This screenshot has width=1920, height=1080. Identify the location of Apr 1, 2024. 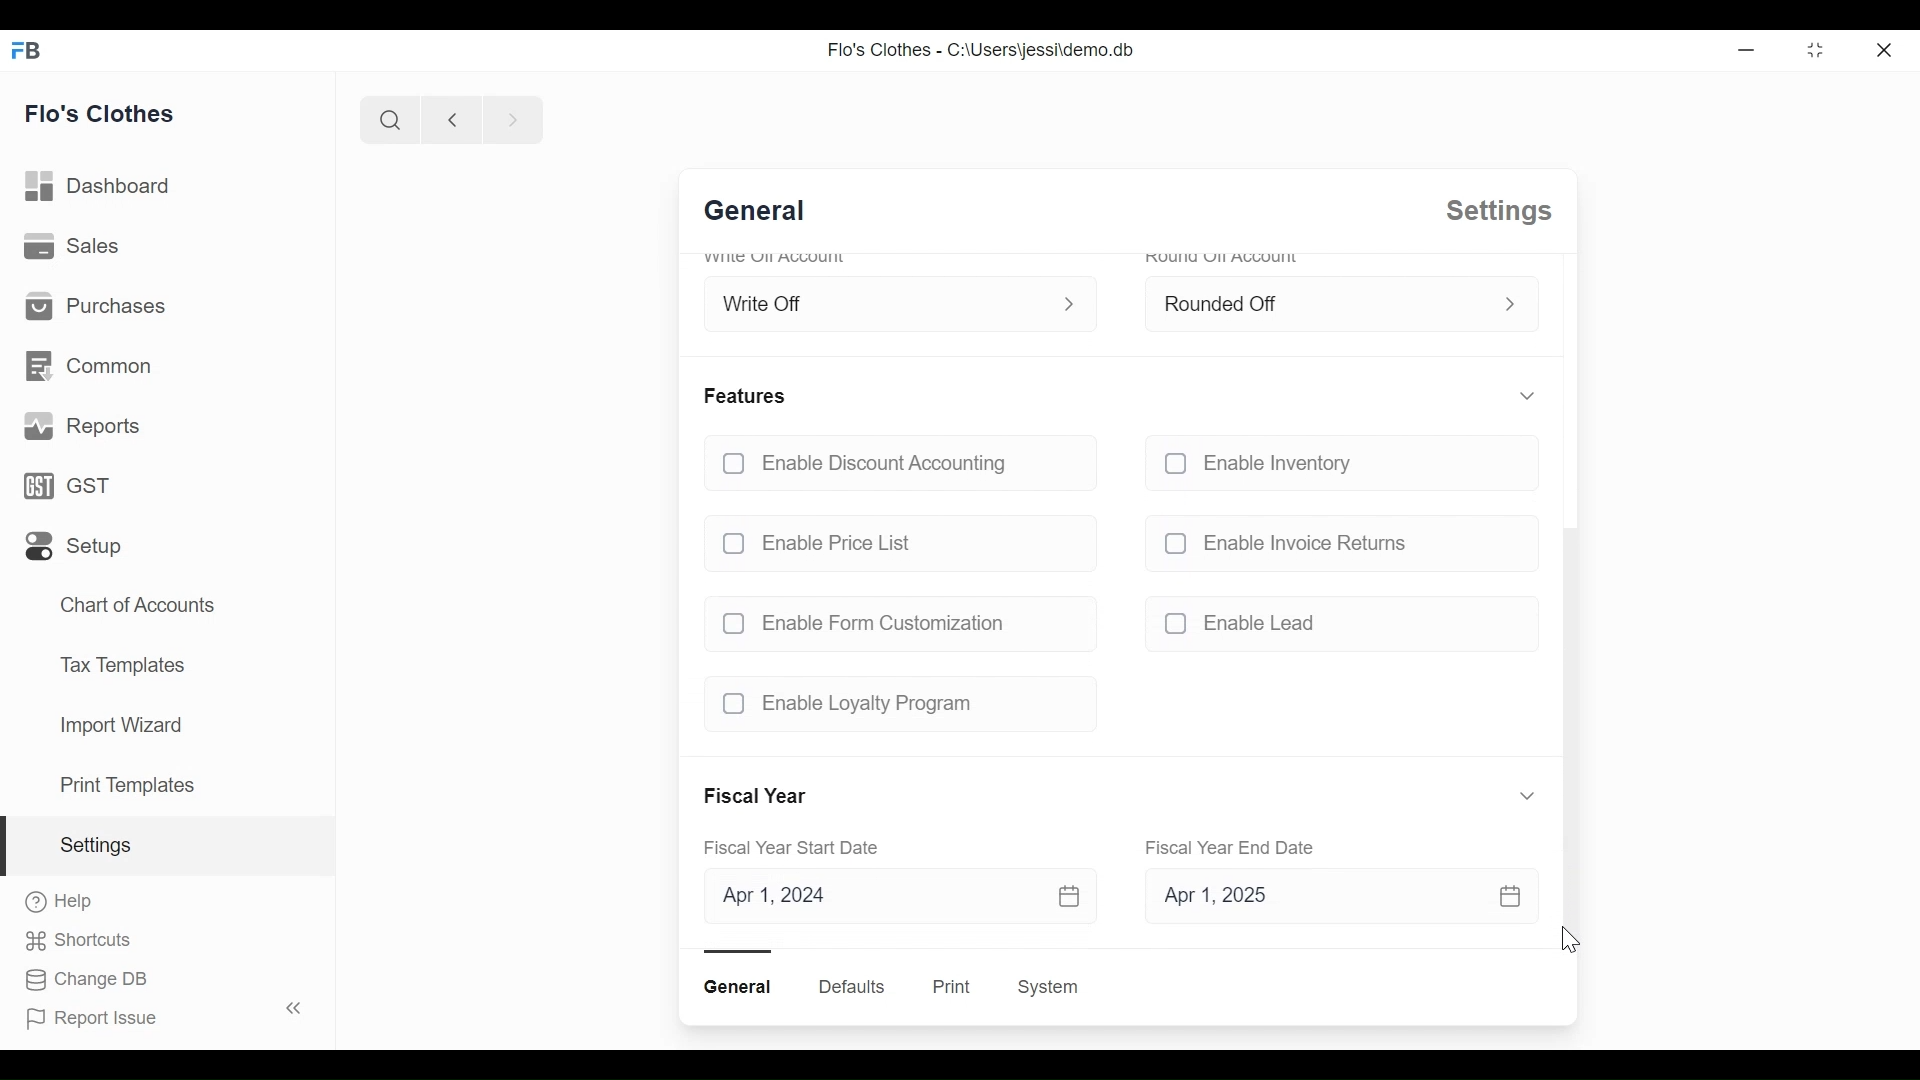
(897, 897).